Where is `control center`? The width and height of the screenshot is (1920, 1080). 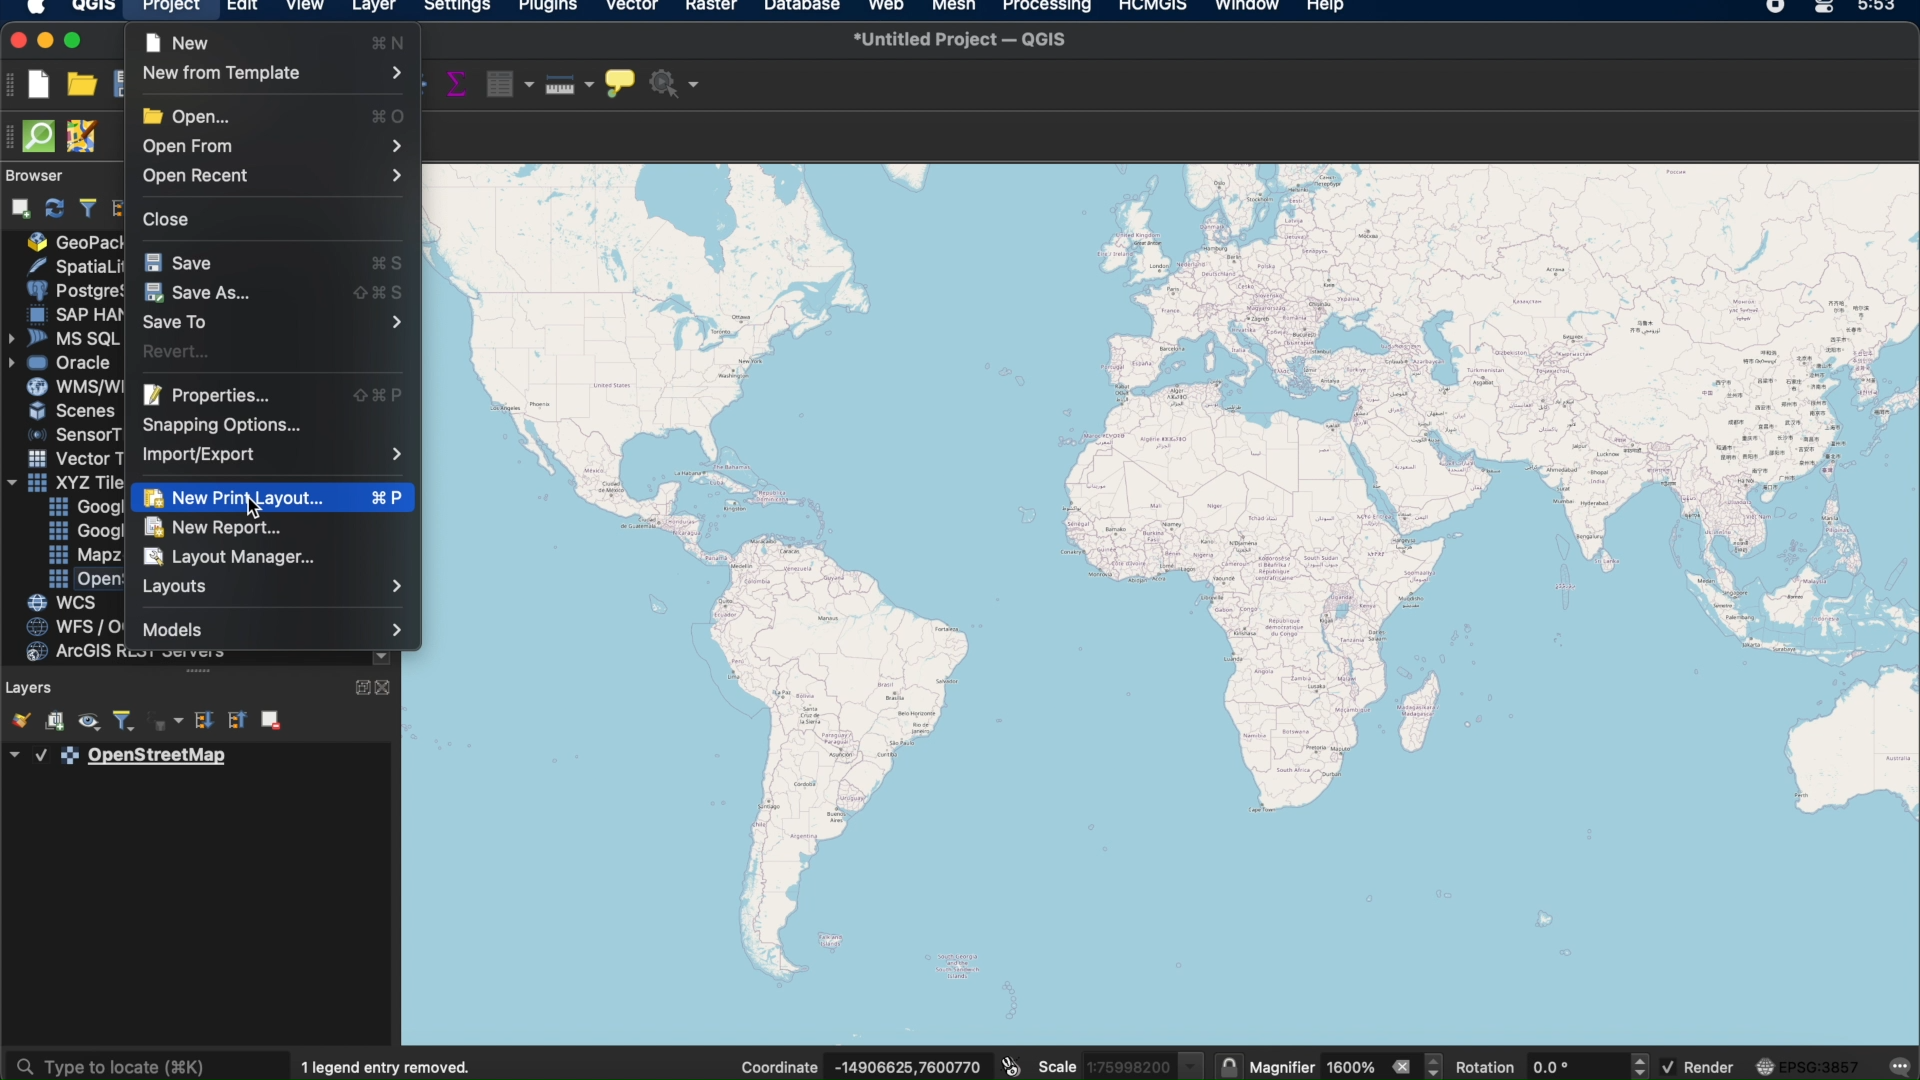 control center is located at coordinates (1825, 11).